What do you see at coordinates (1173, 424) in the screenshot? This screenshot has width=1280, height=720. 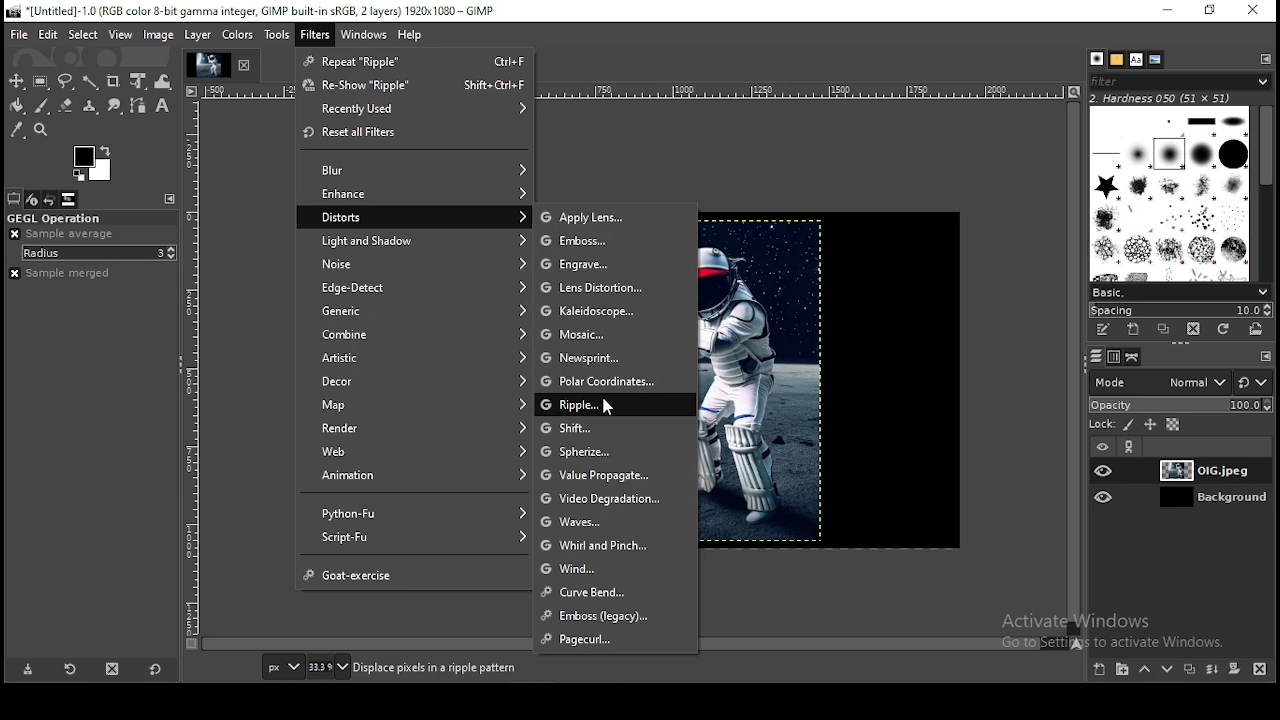 I see `lock alpha channel` at bounding box center [1173, 424].